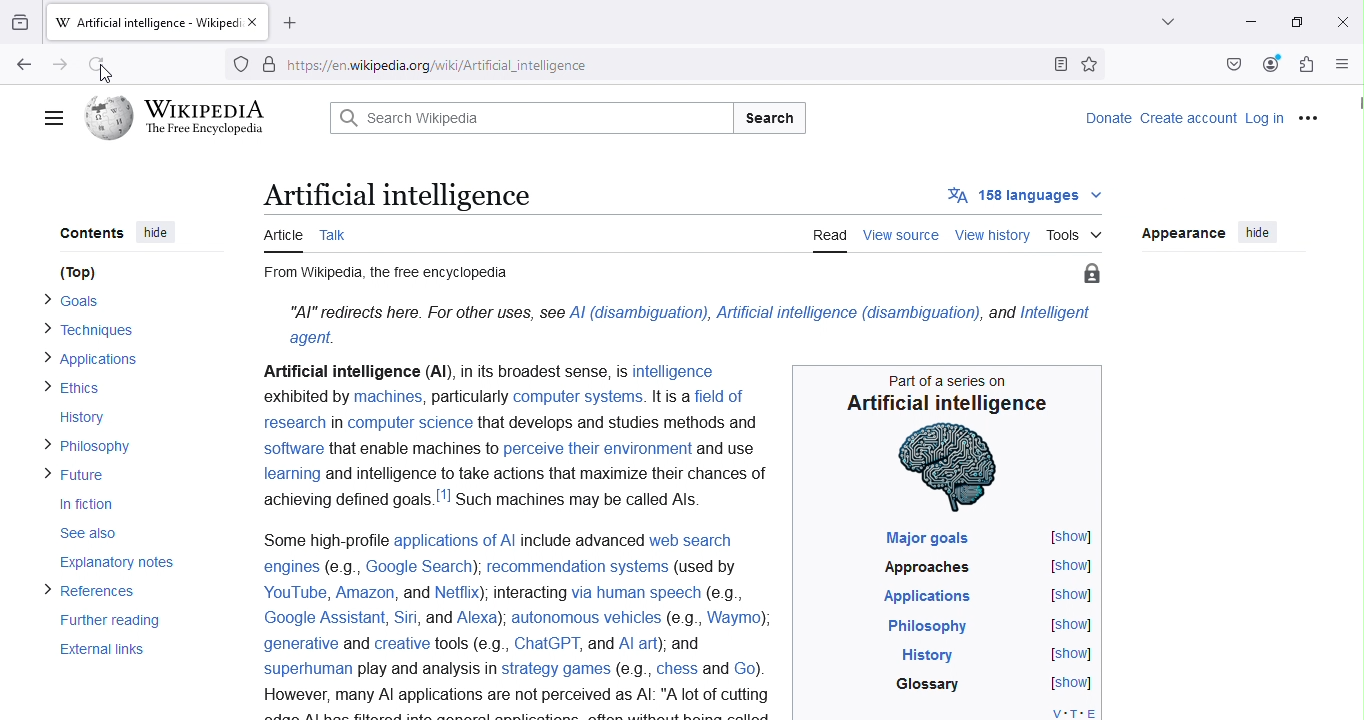 This screenshot has height=720, width=1364. Describe the element at coordinates (454, 64) in the screenshot. I see `https//enwikipedia.org/wiki/Artificial_intelligence` at that location.